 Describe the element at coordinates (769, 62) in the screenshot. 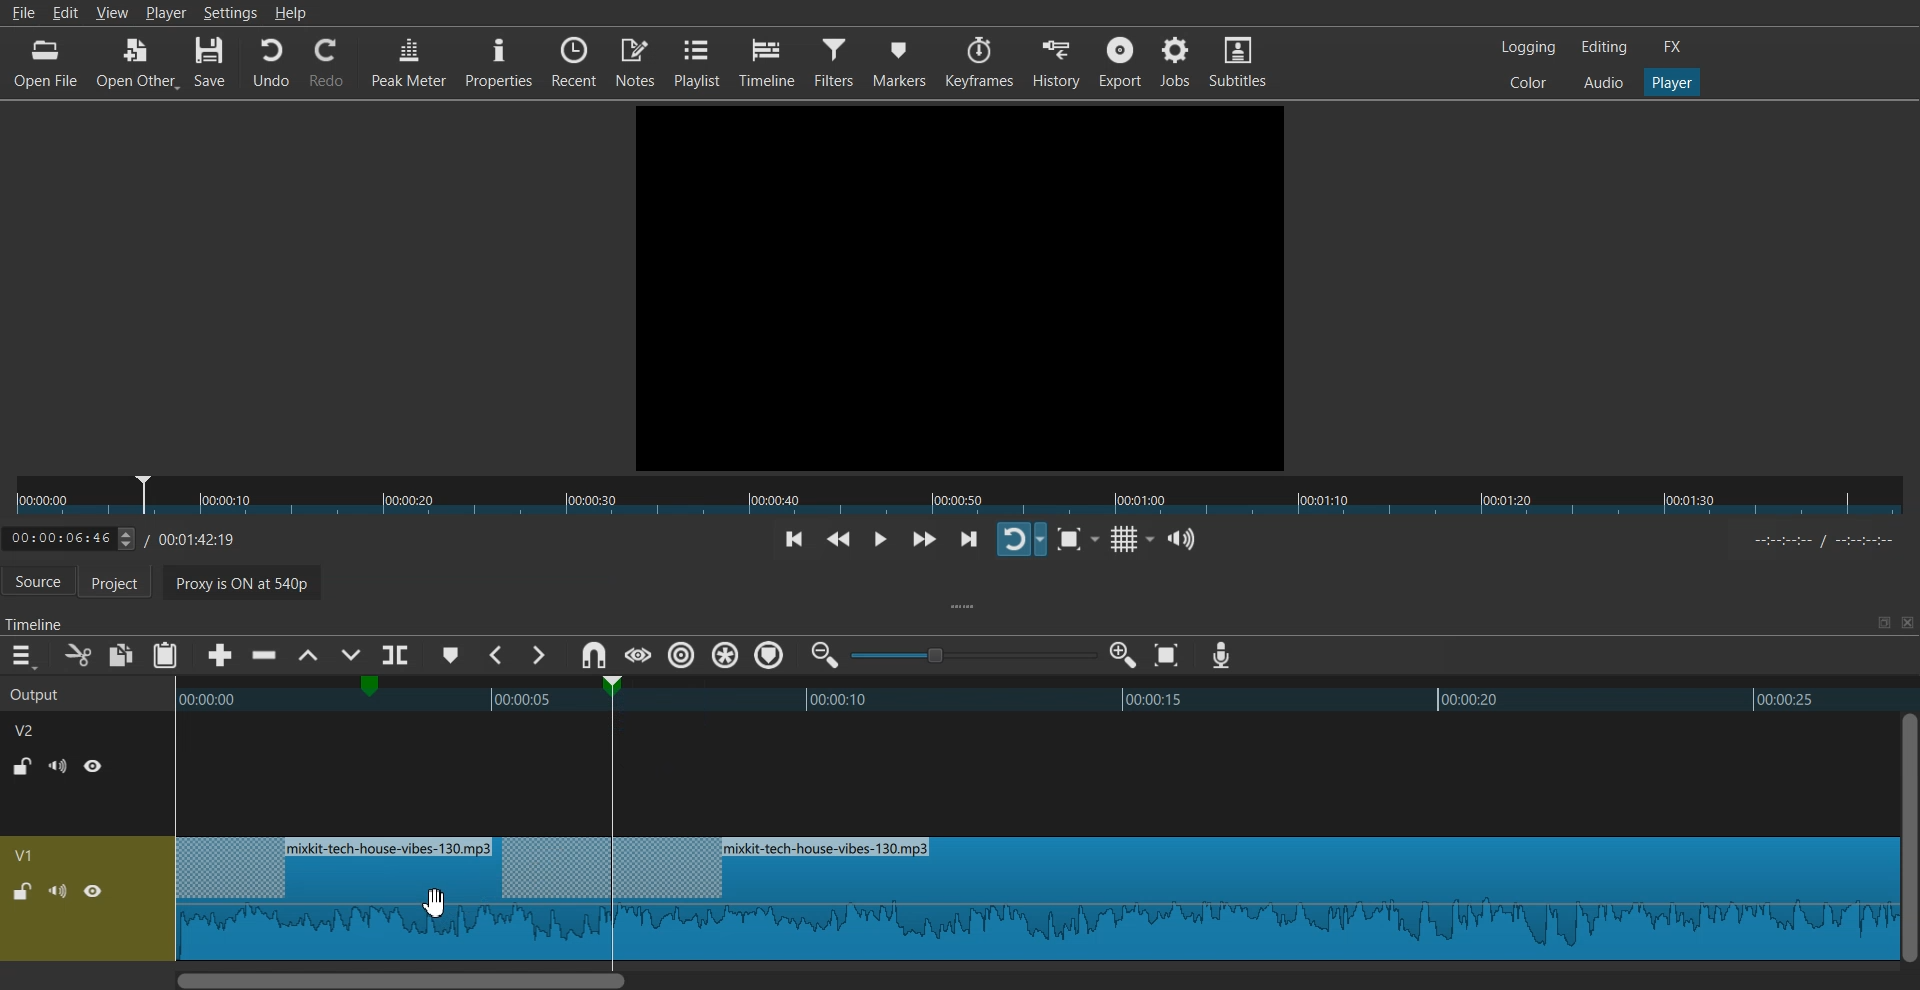

I see `Timeline` at that location.